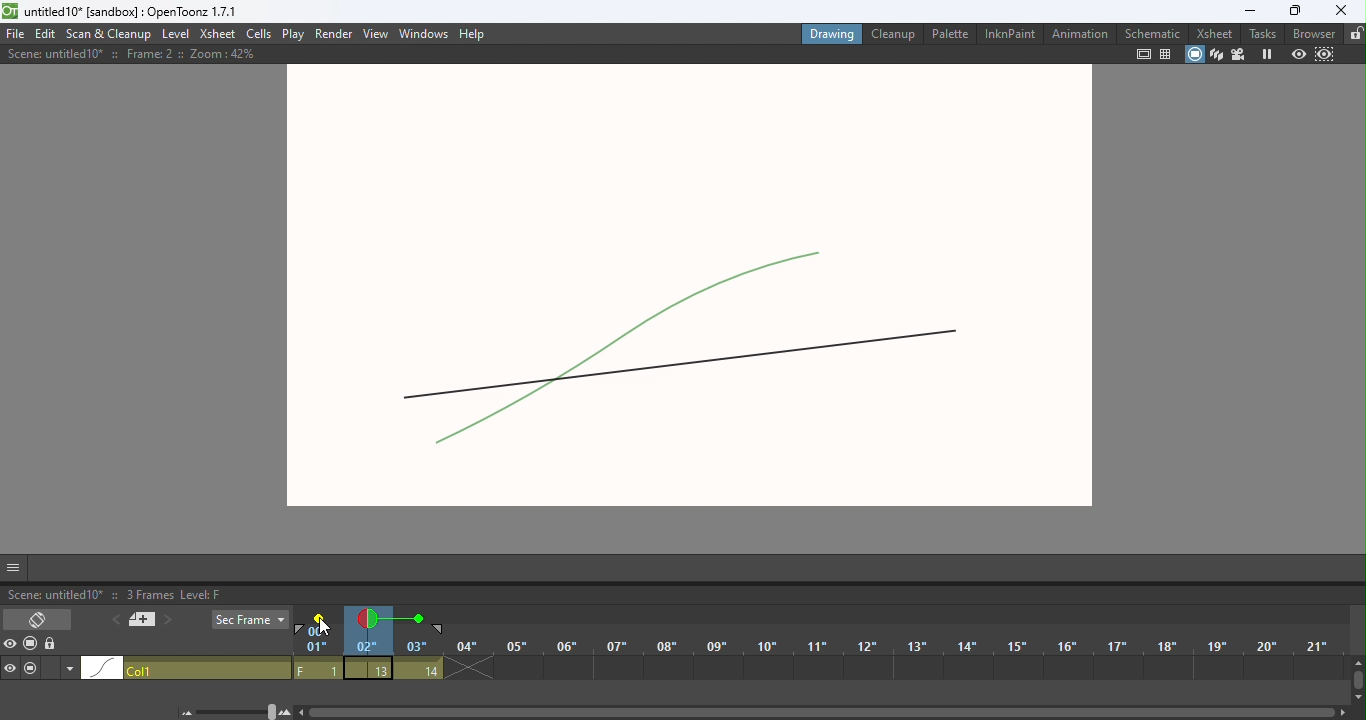 This screenshot has width=1366, height=720. Describe the element at coordinates (682, 593) in the screenshot. I see `Scene: untitled10* :: 3 Frames Level: F` at that location.